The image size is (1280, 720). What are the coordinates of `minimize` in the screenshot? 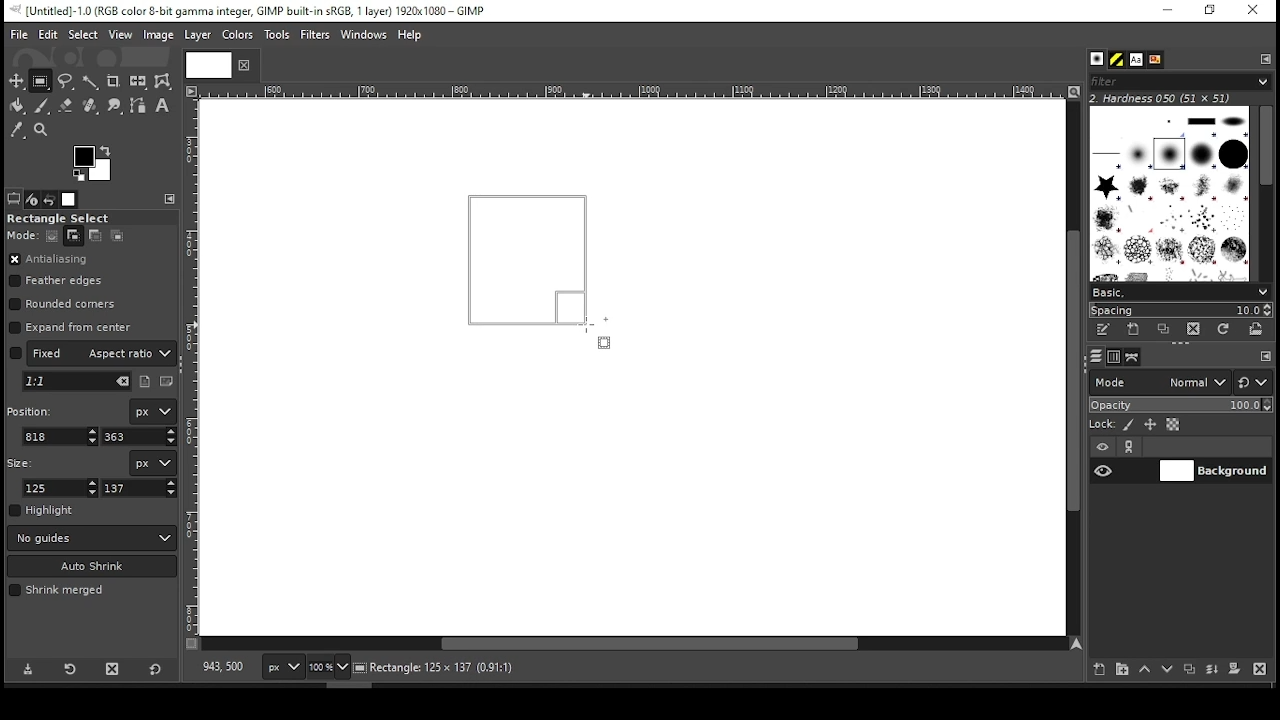 It's located at (1166, 11).